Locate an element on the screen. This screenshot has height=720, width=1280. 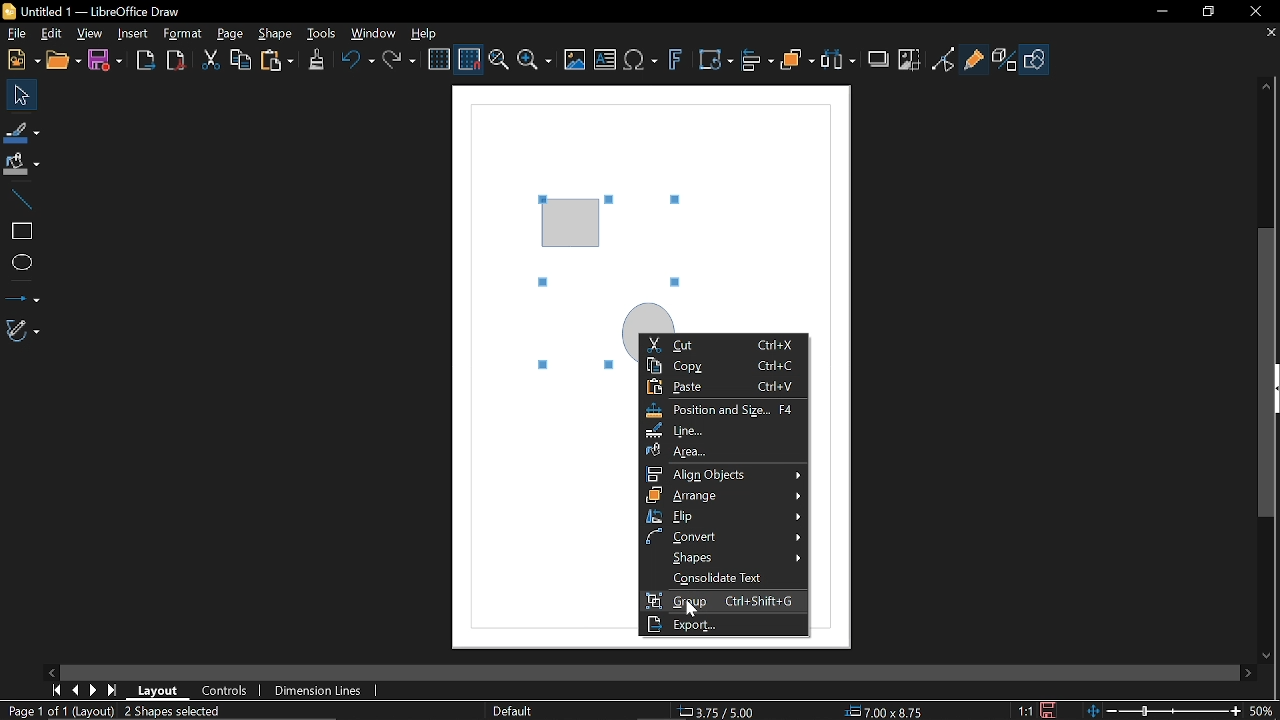
Arrange is located at coordinates (799, 61).